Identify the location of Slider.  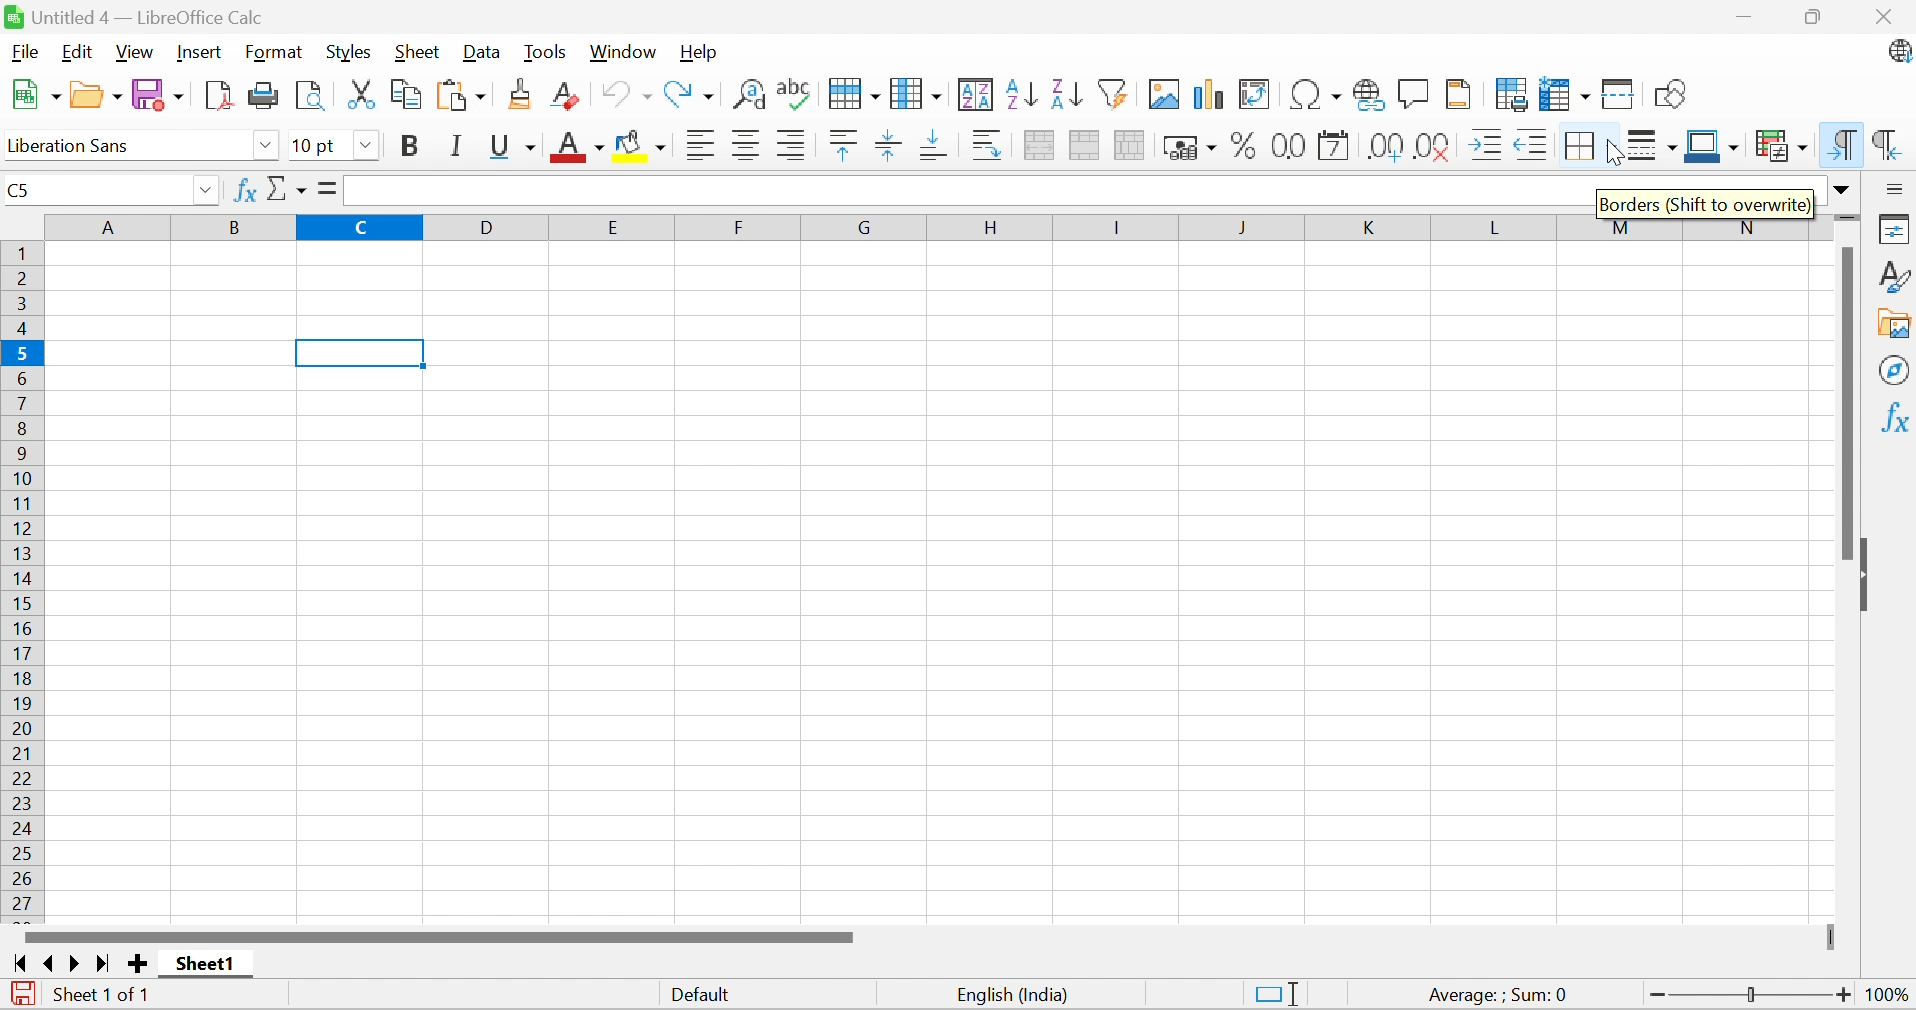
(1834, 938).